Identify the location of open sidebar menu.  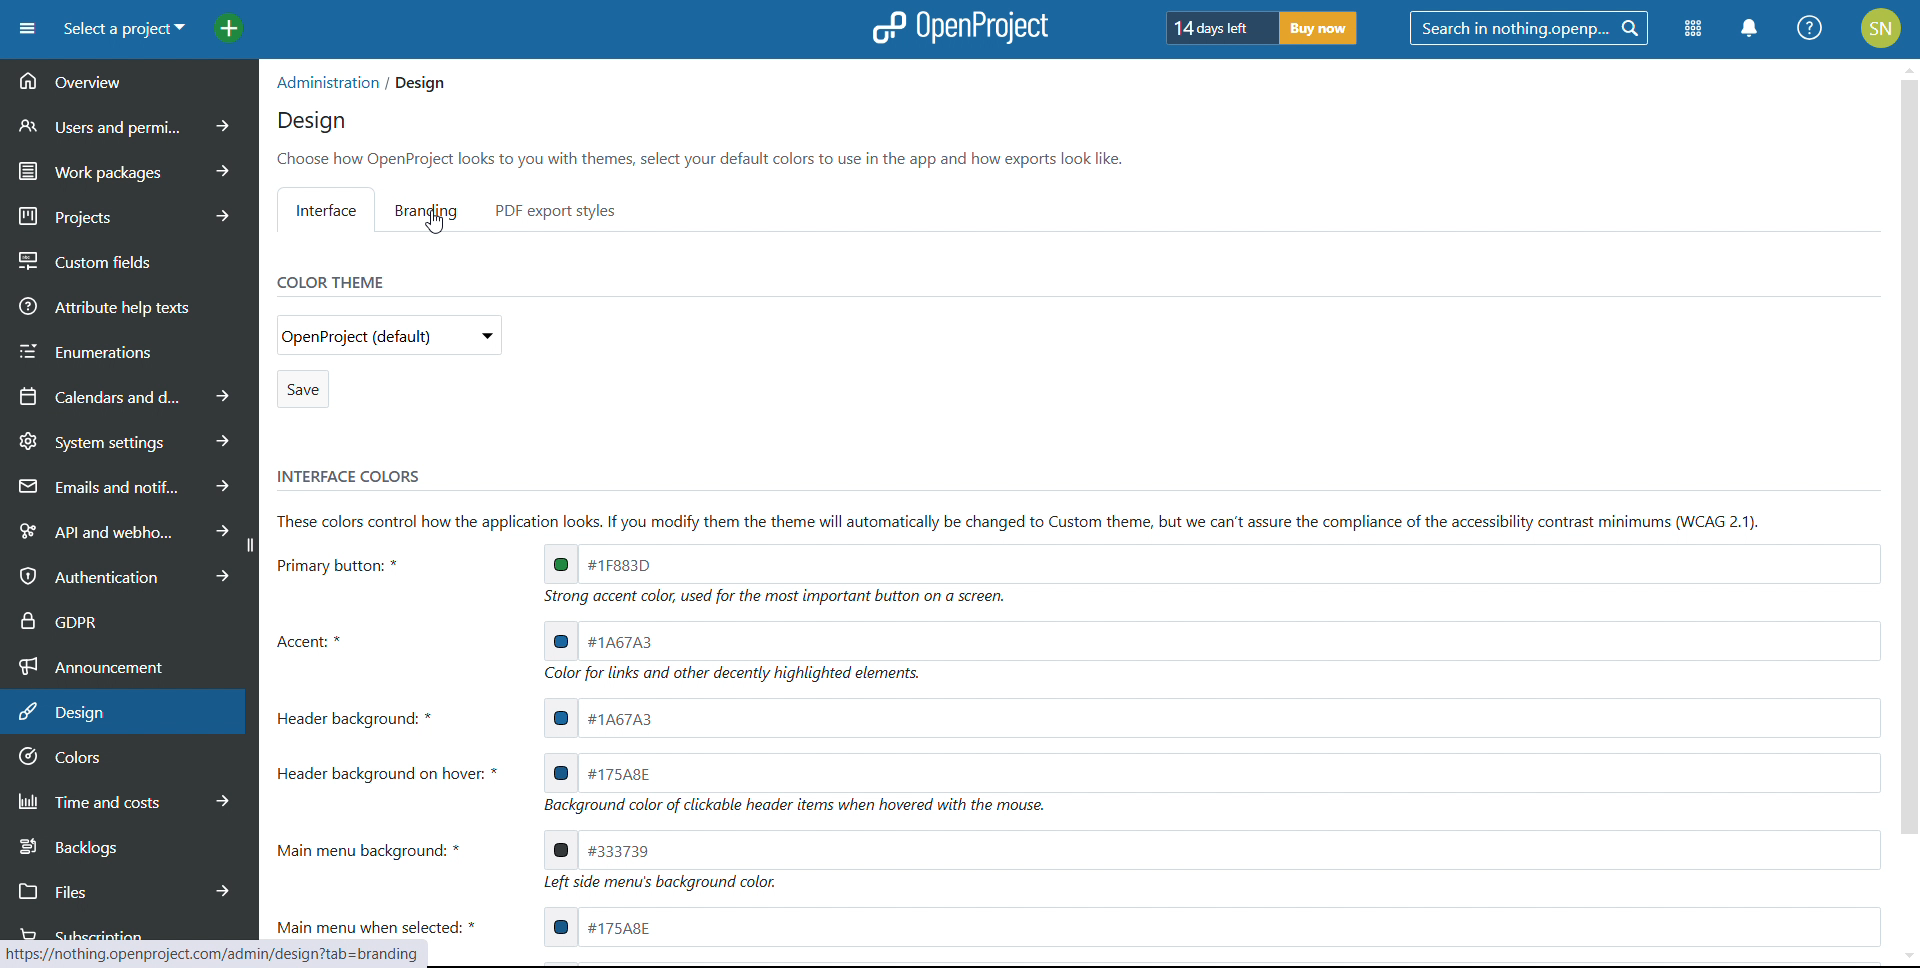
(27, 29).